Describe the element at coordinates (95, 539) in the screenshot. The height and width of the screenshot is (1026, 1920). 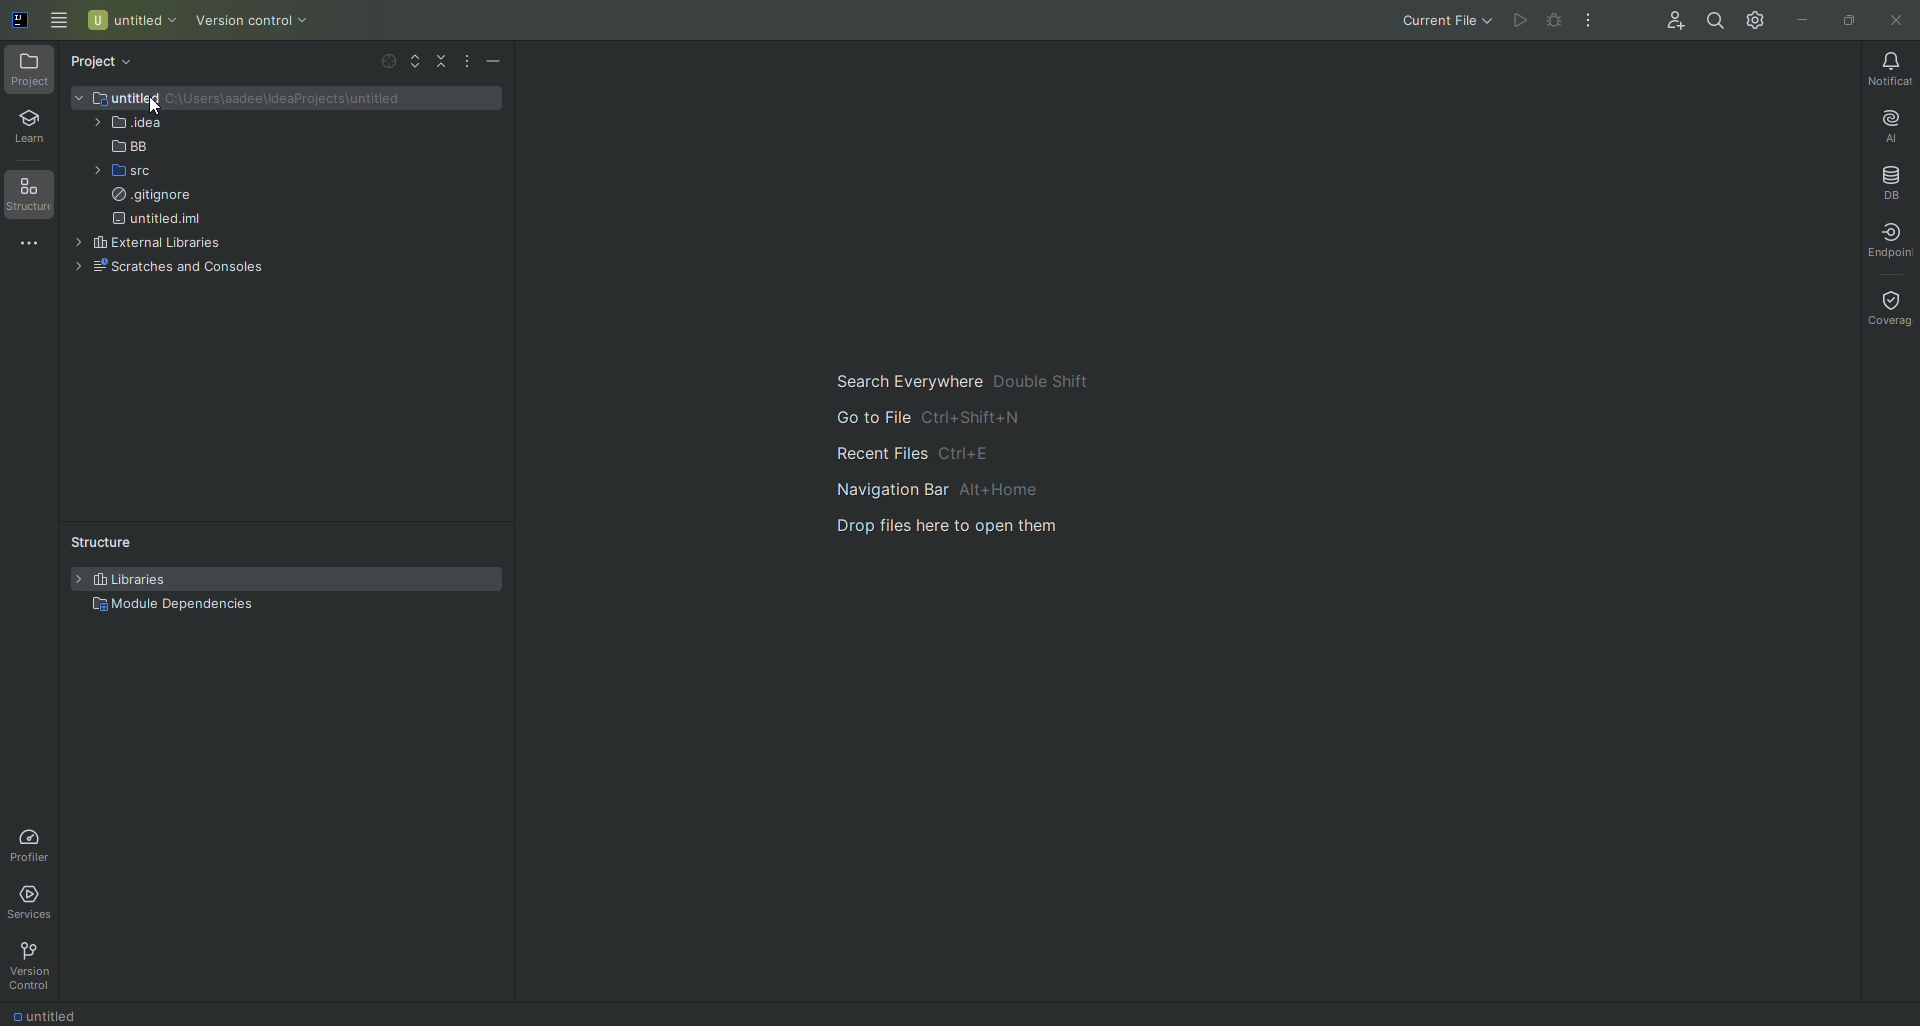
I see `Structure` at that location.